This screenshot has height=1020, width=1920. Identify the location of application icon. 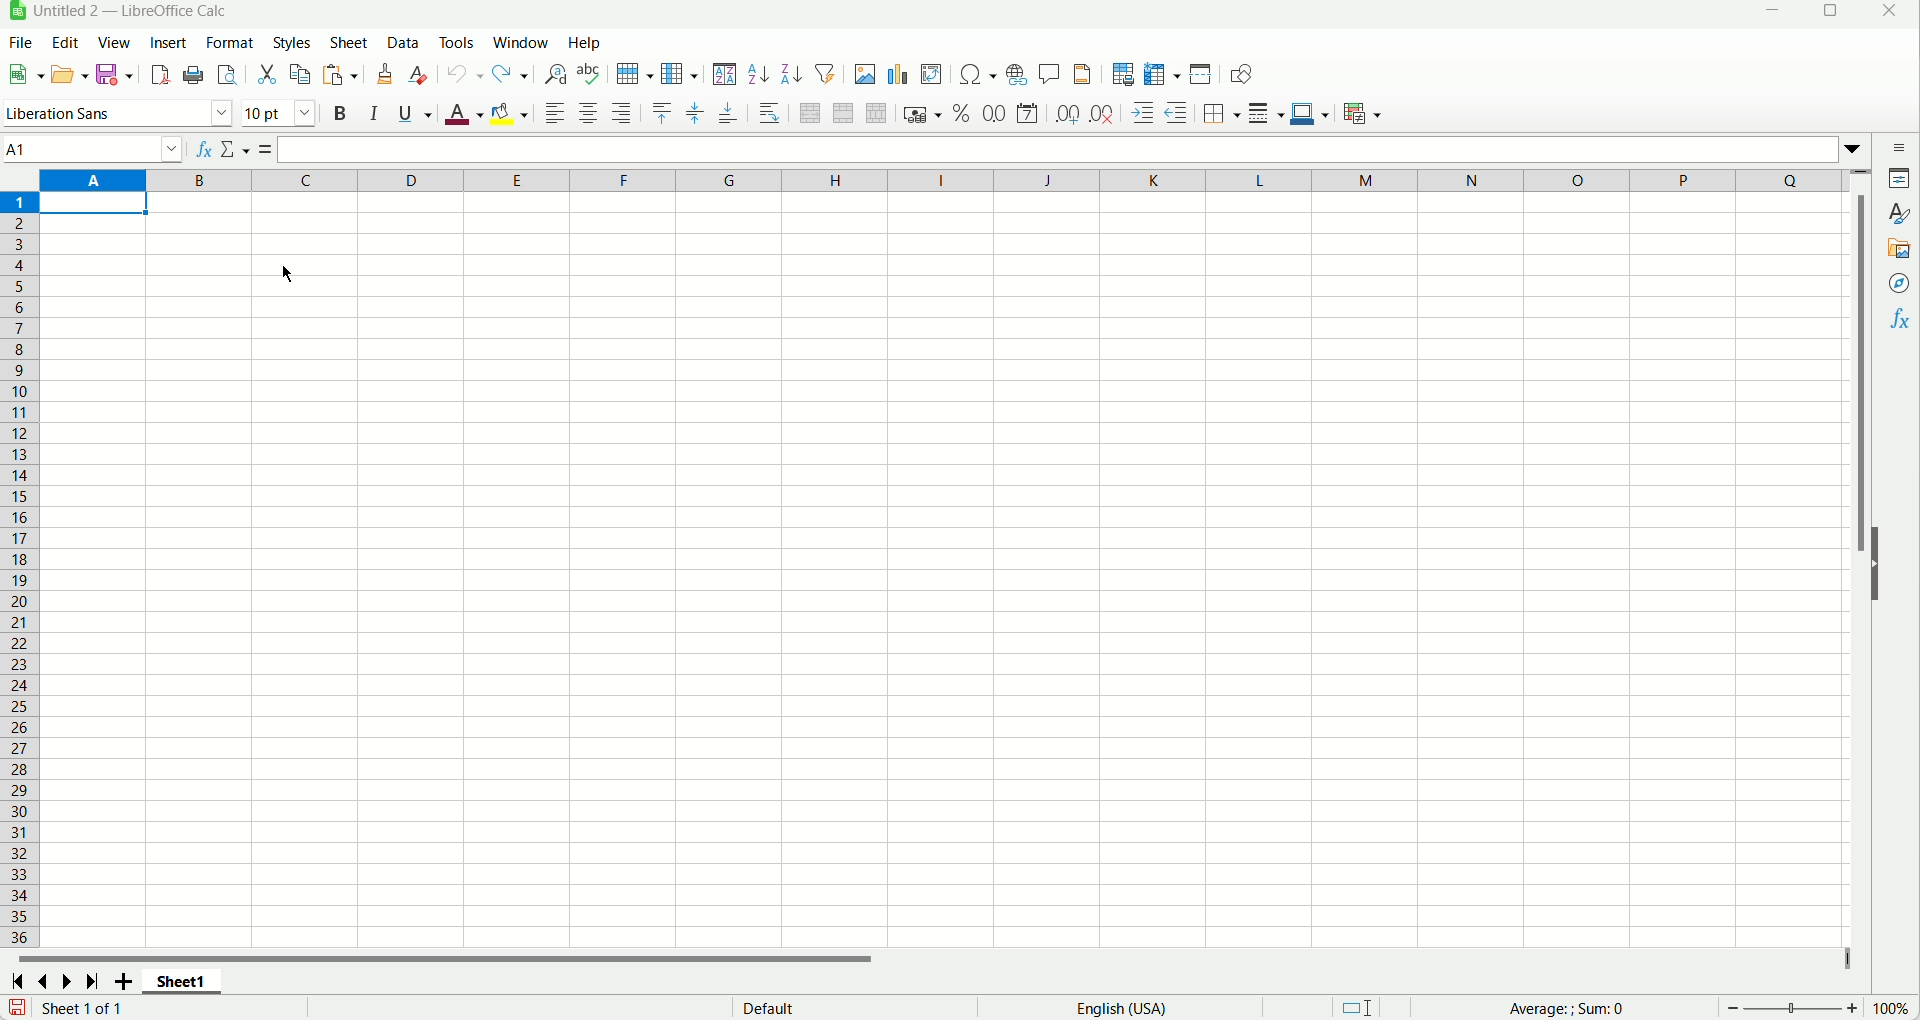
(16, 11).